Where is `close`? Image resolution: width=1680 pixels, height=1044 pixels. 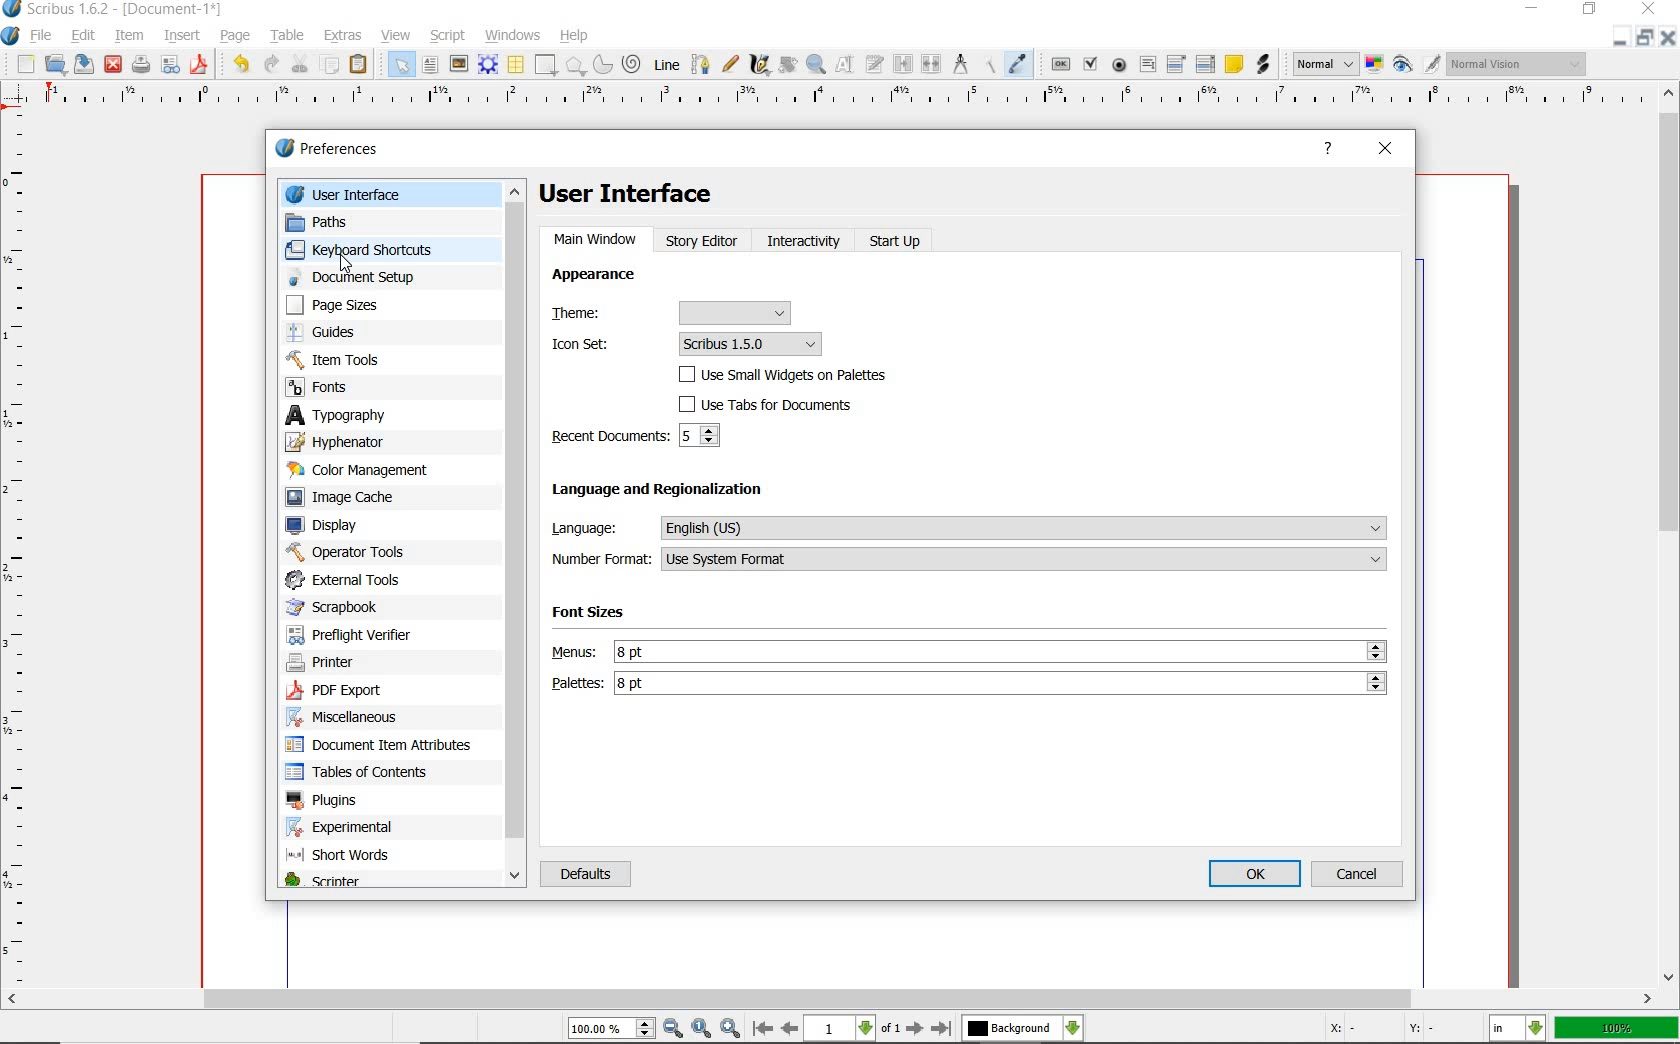
close is located at coordinates (113, 63).